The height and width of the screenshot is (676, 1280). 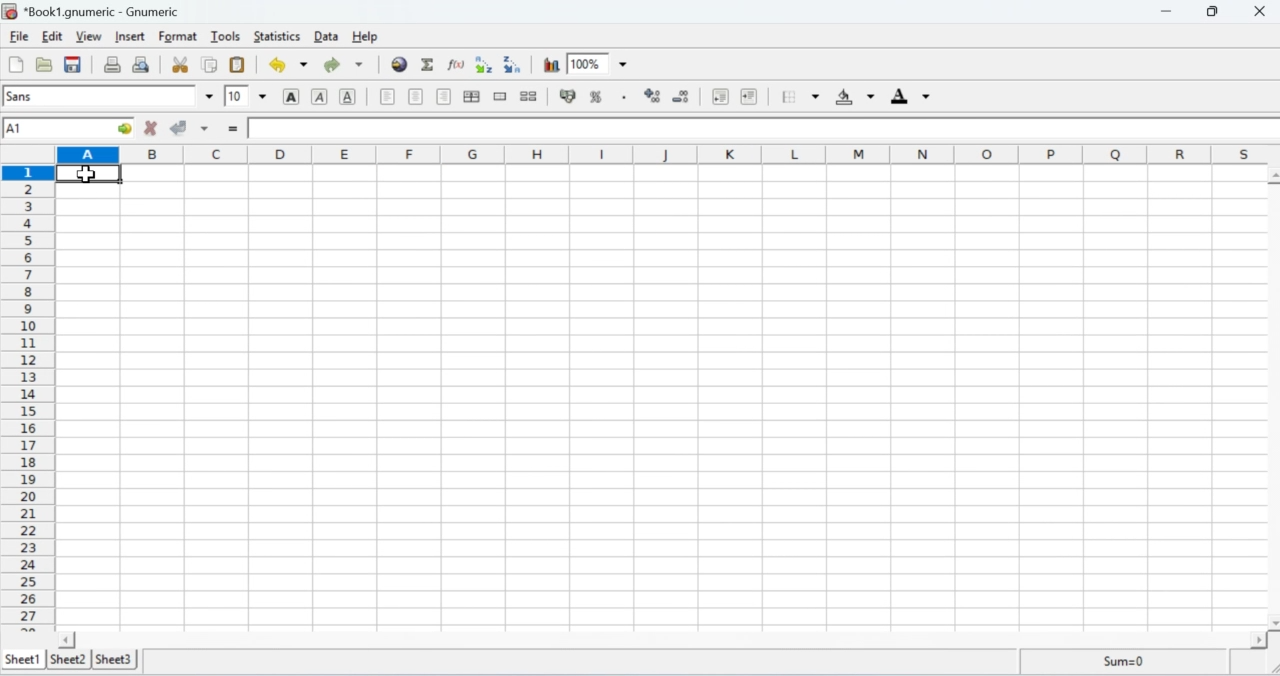 I want to click on Gnumeric Logo, so click(x=11, y=12).